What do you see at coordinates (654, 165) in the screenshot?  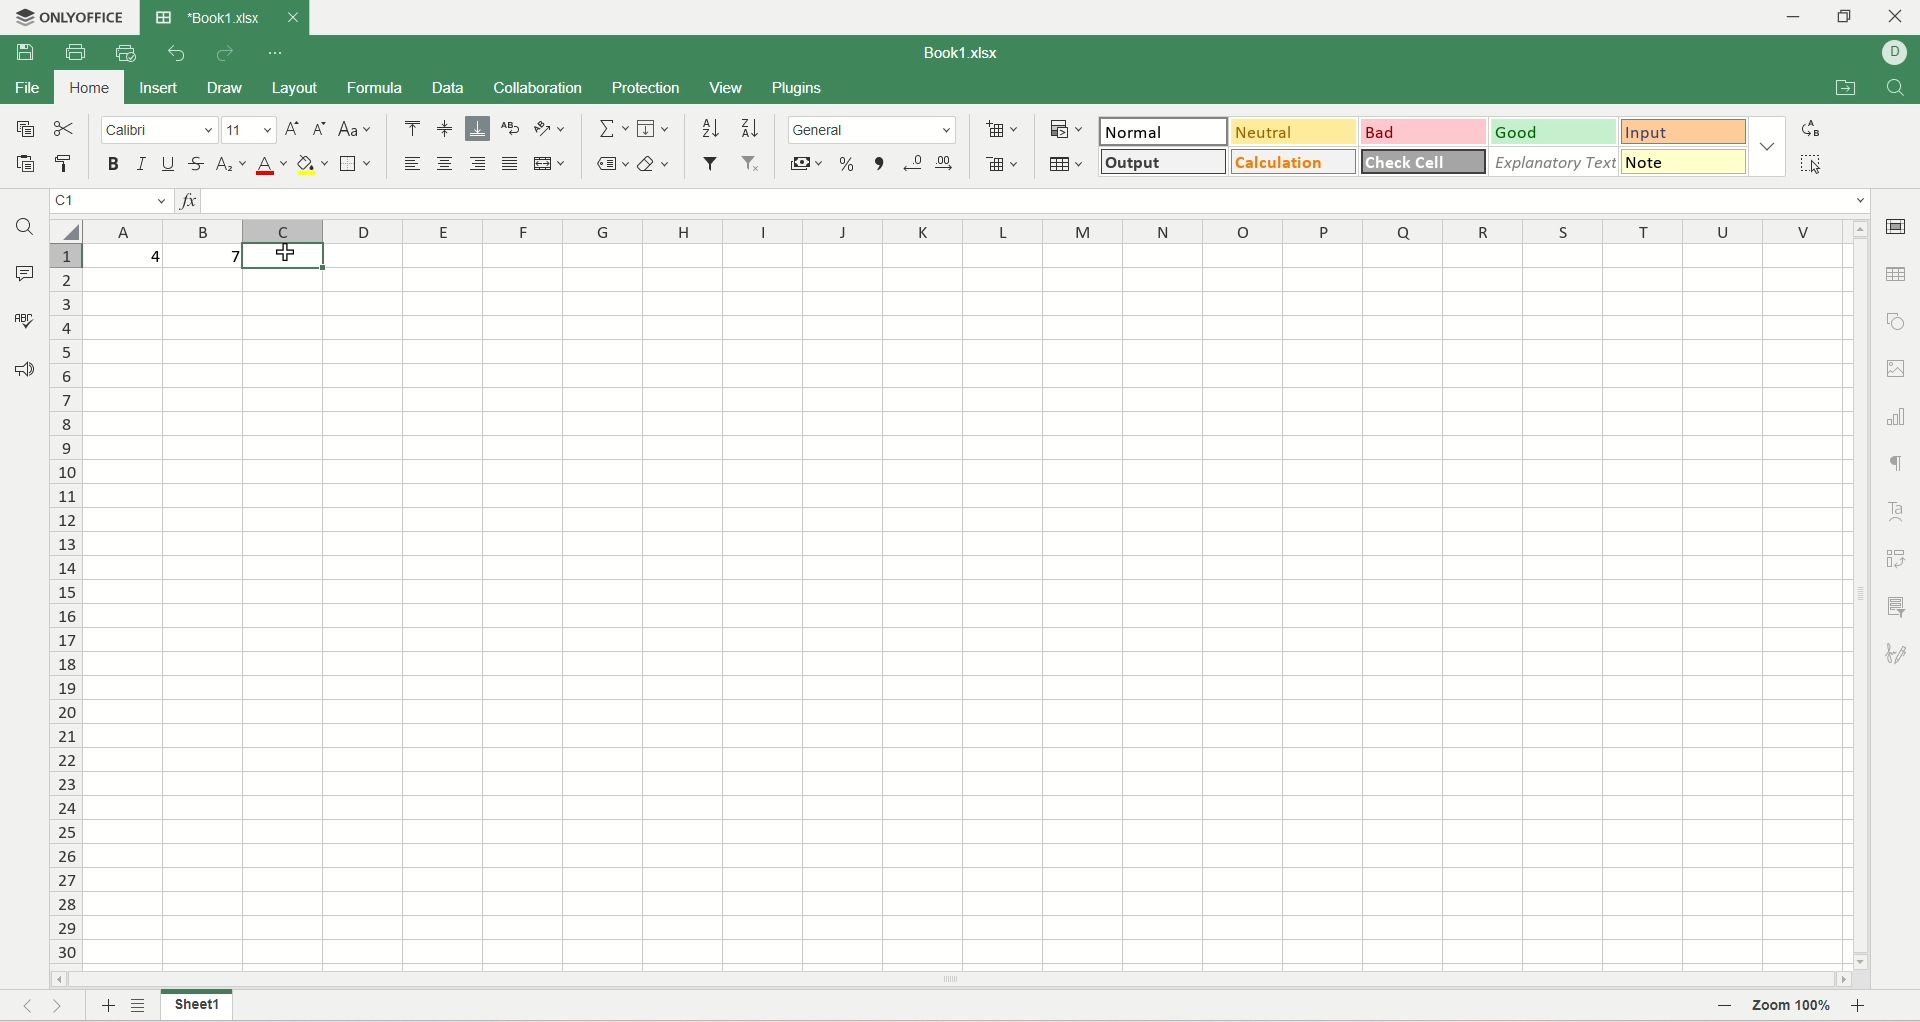 I see `clear` at bounding box center [654, 165].